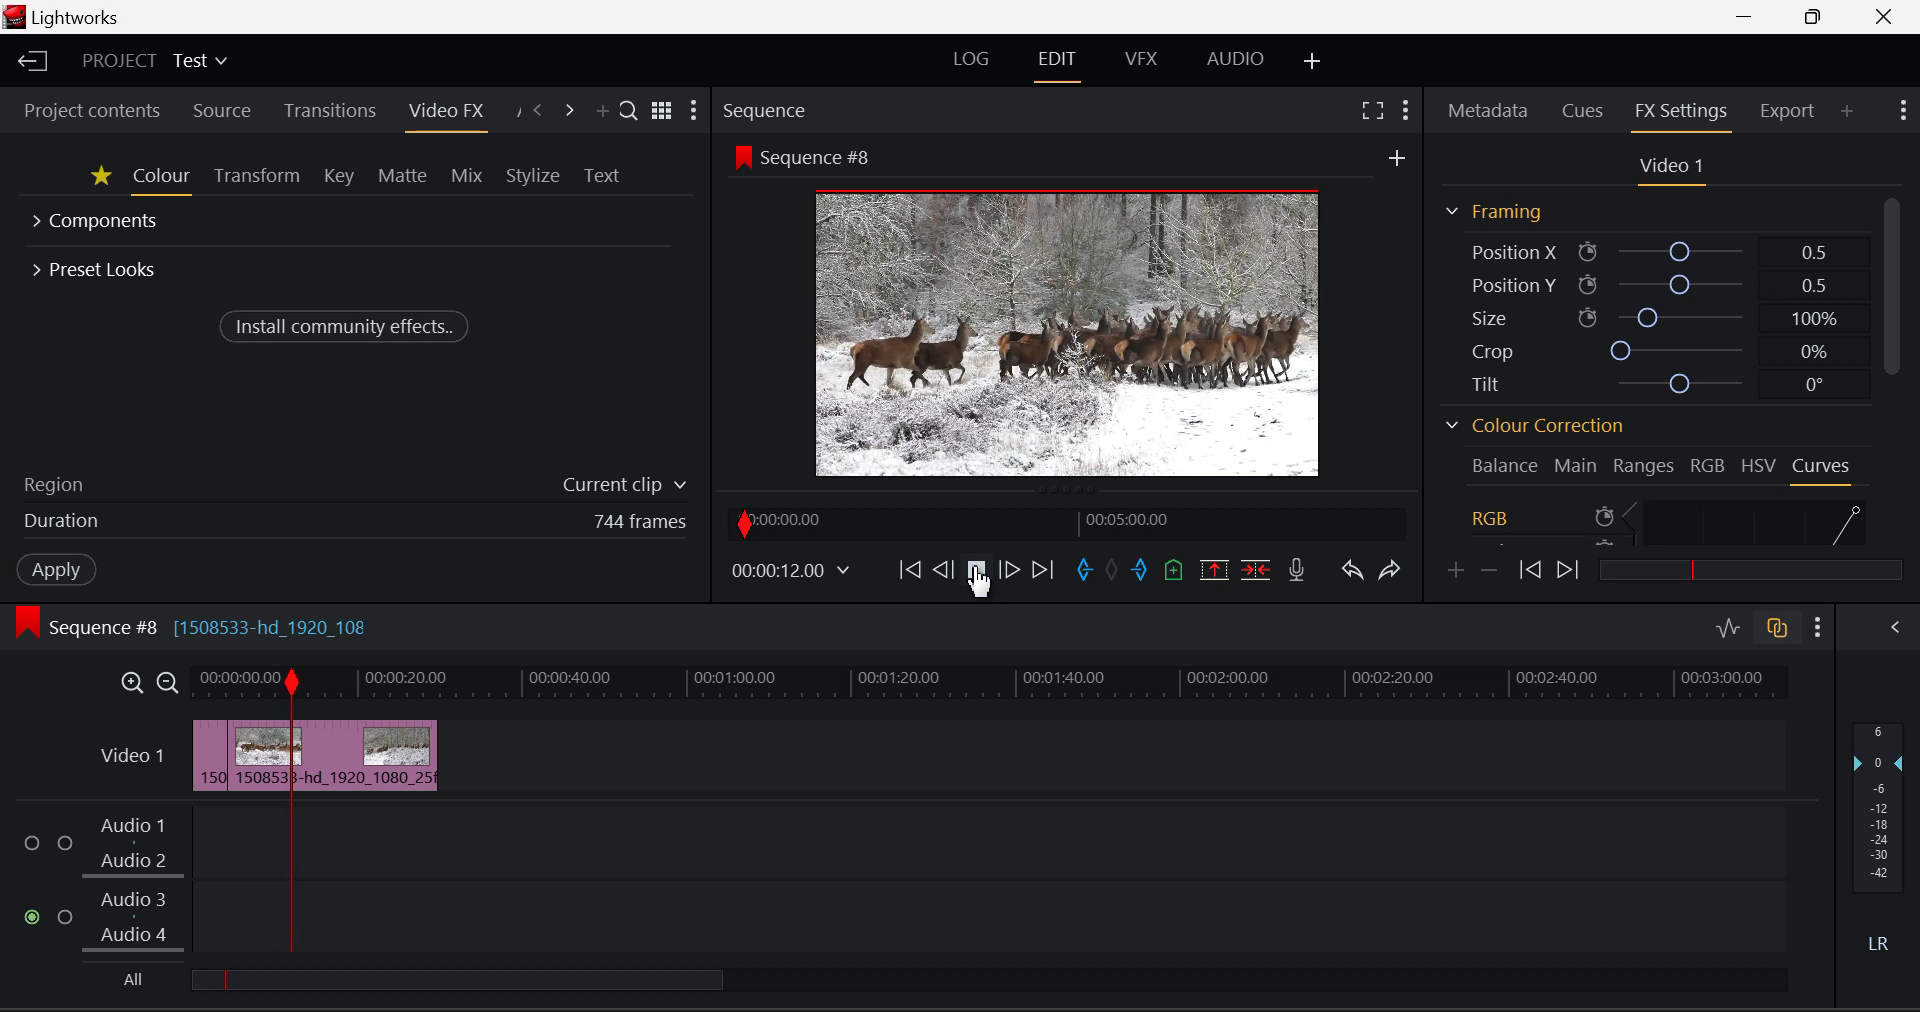 This screenshot has width=1920, height=1012. Describe the element at coordinates (912, 571) in the screenshot. I see `To Start` at that location.